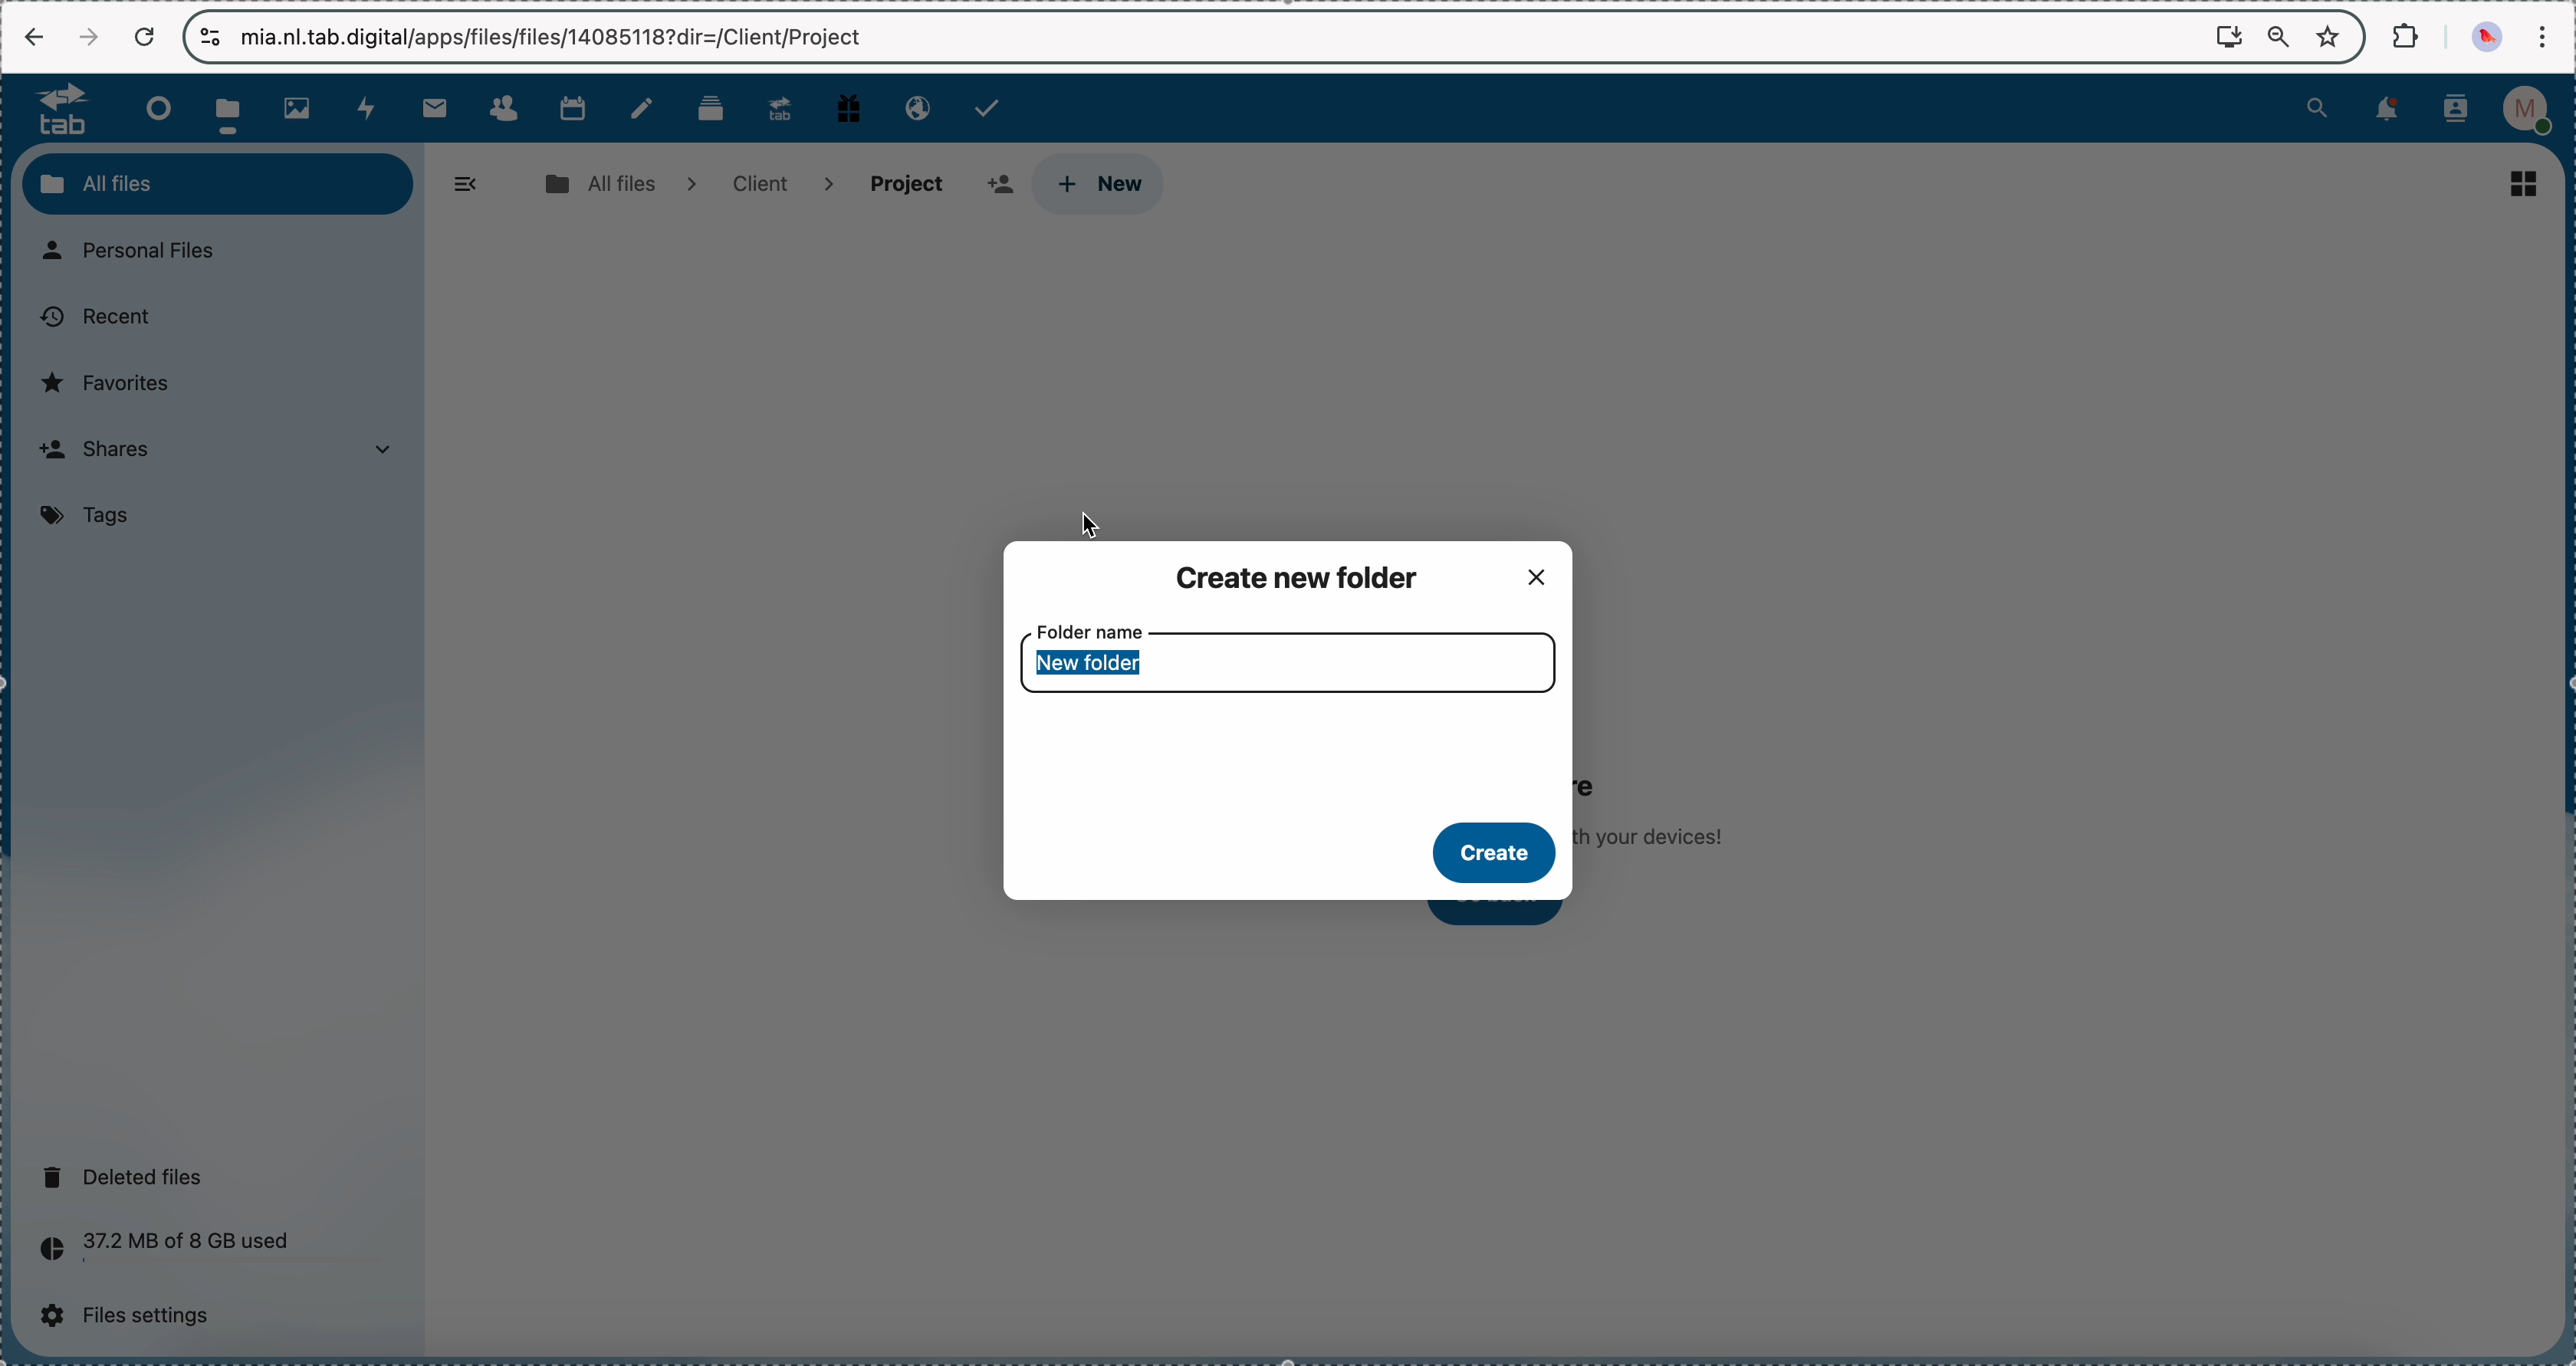 Image resolution: width=2576 pixels, height=1366 pixels. I want to click on personal files, so click(139, 252).